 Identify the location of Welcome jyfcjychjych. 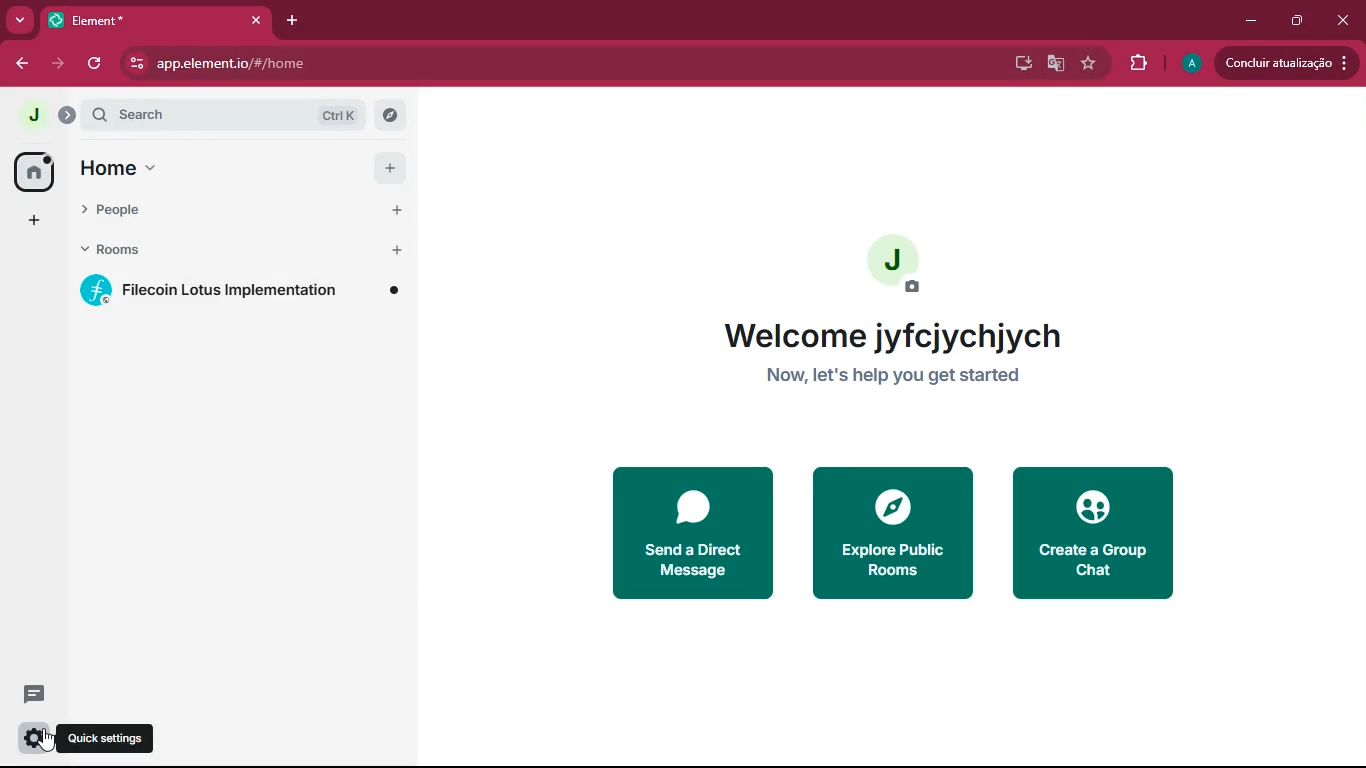
(892, 337).